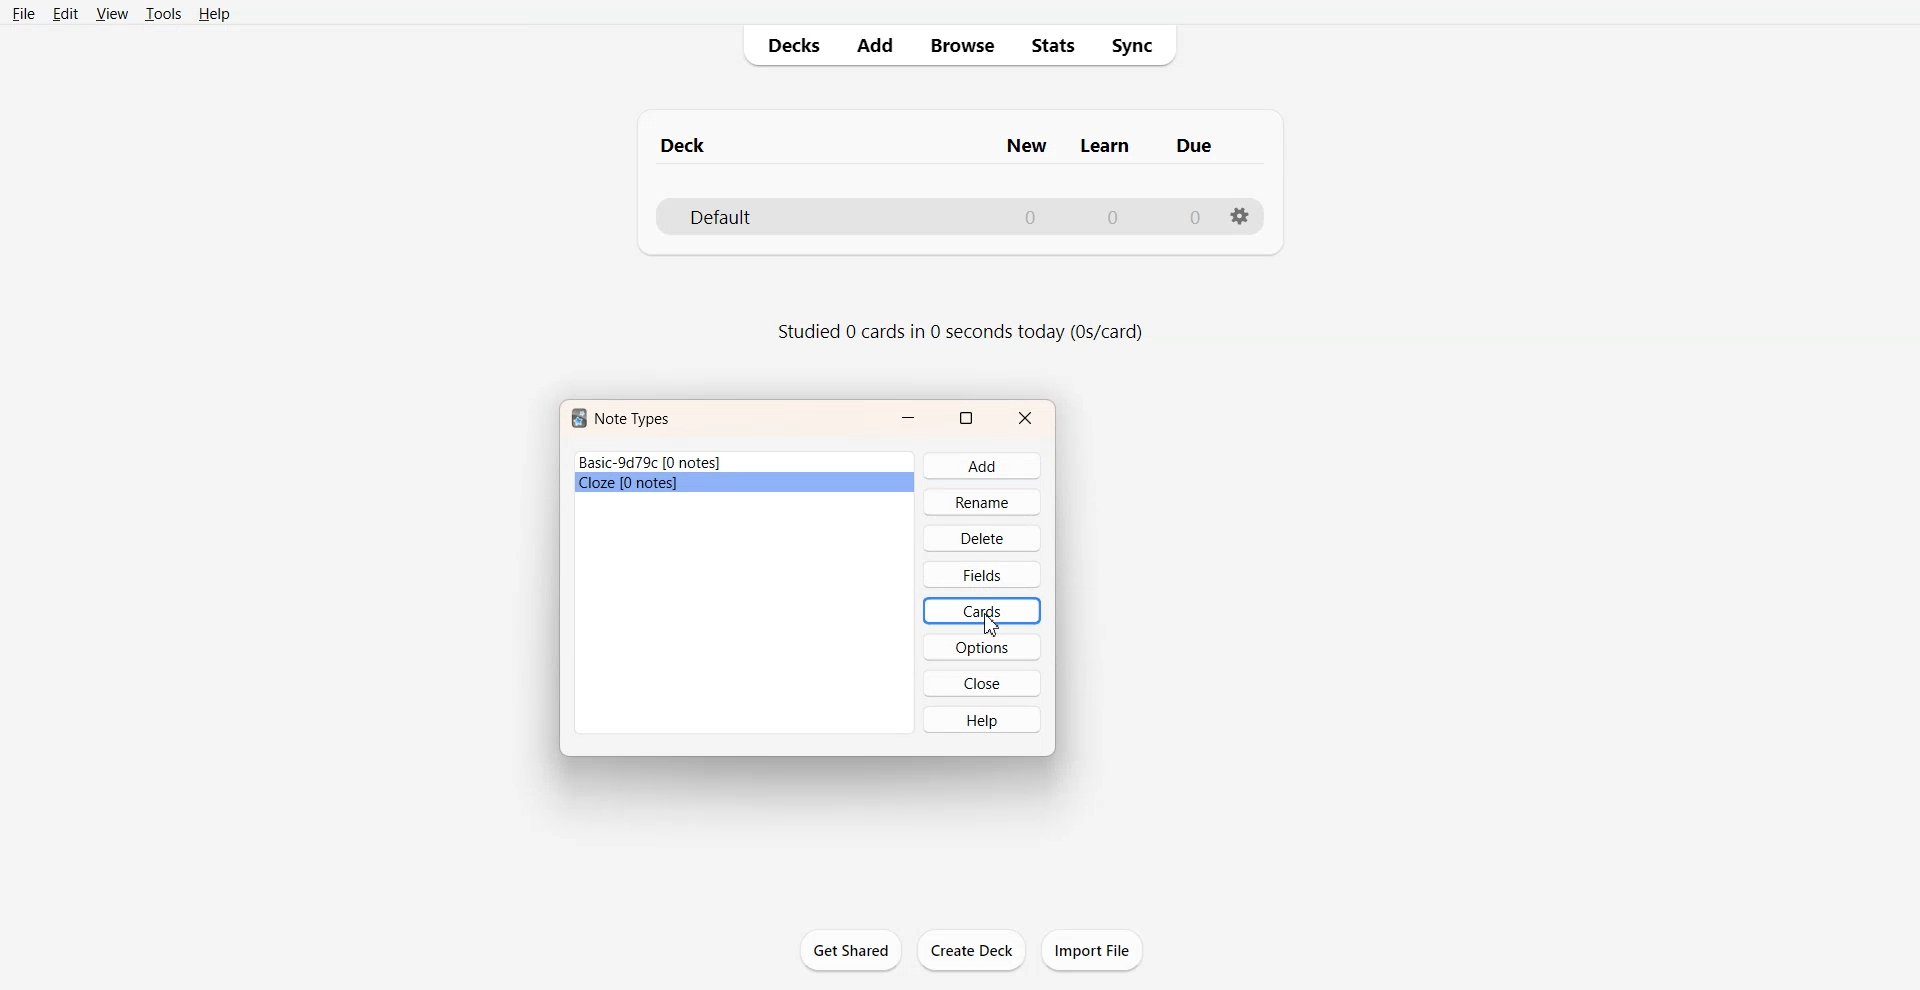 This screenshot has height=990, width=1920. I want to click on Fields, so click(982, 574).